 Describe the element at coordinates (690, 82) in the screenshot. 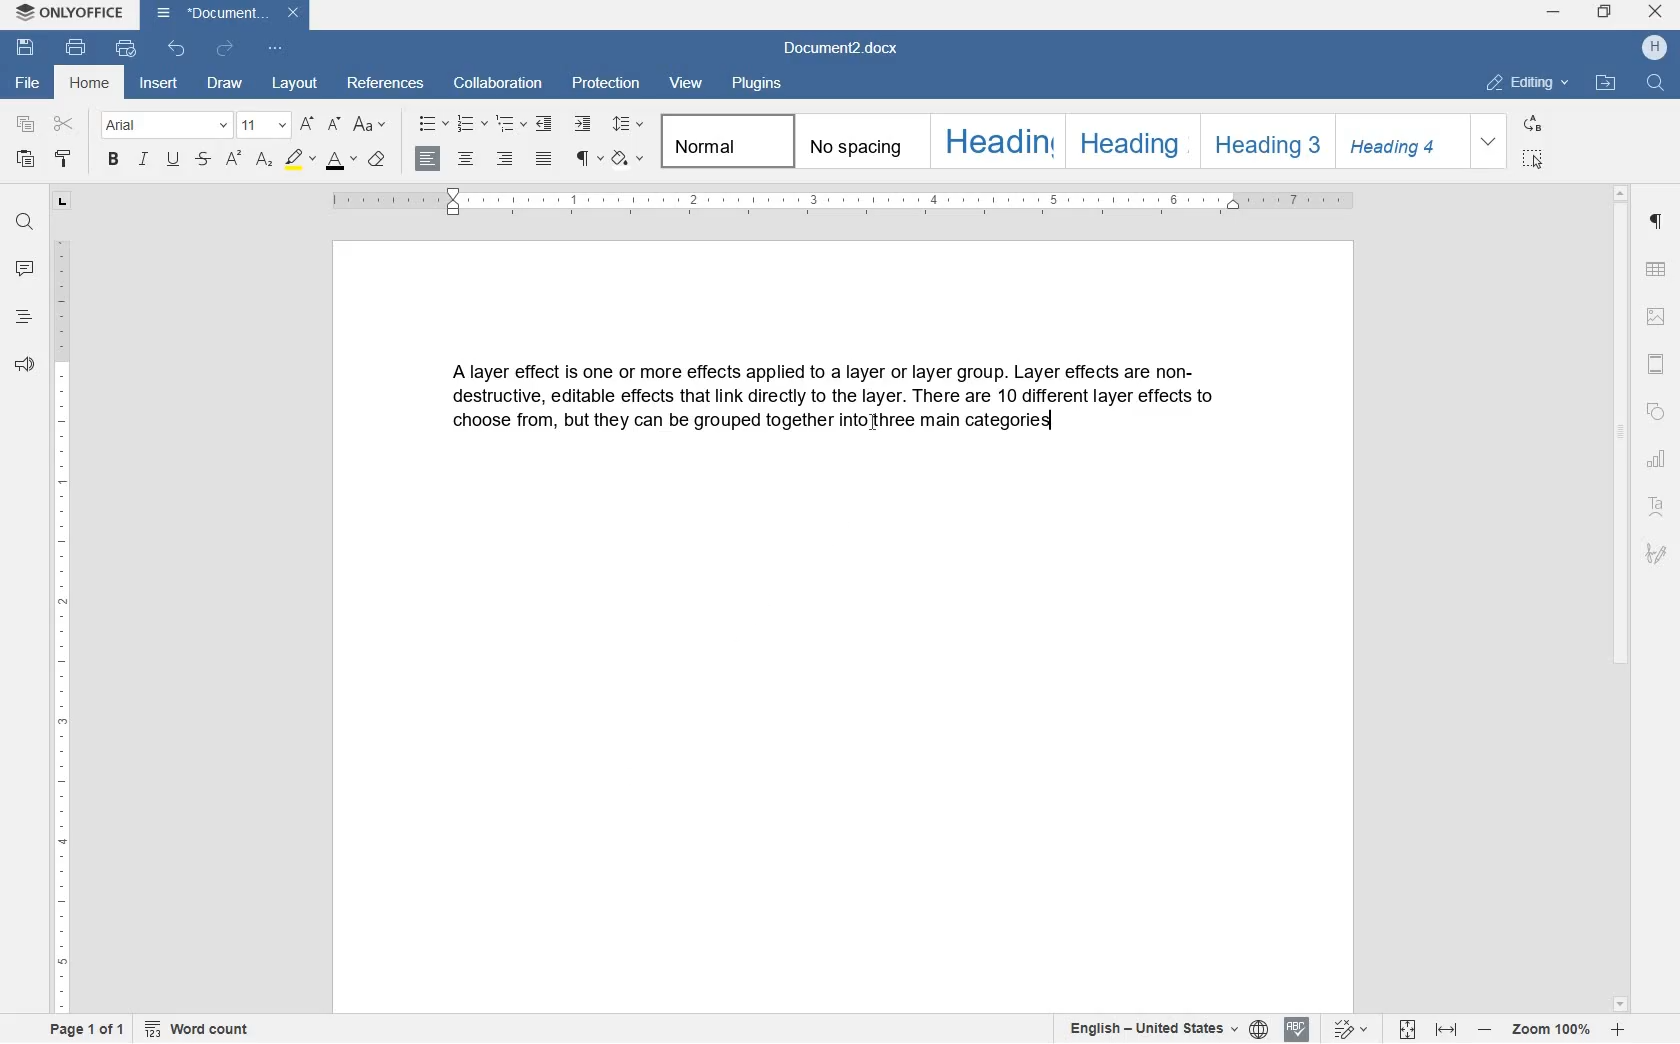

I see `view` at that location.